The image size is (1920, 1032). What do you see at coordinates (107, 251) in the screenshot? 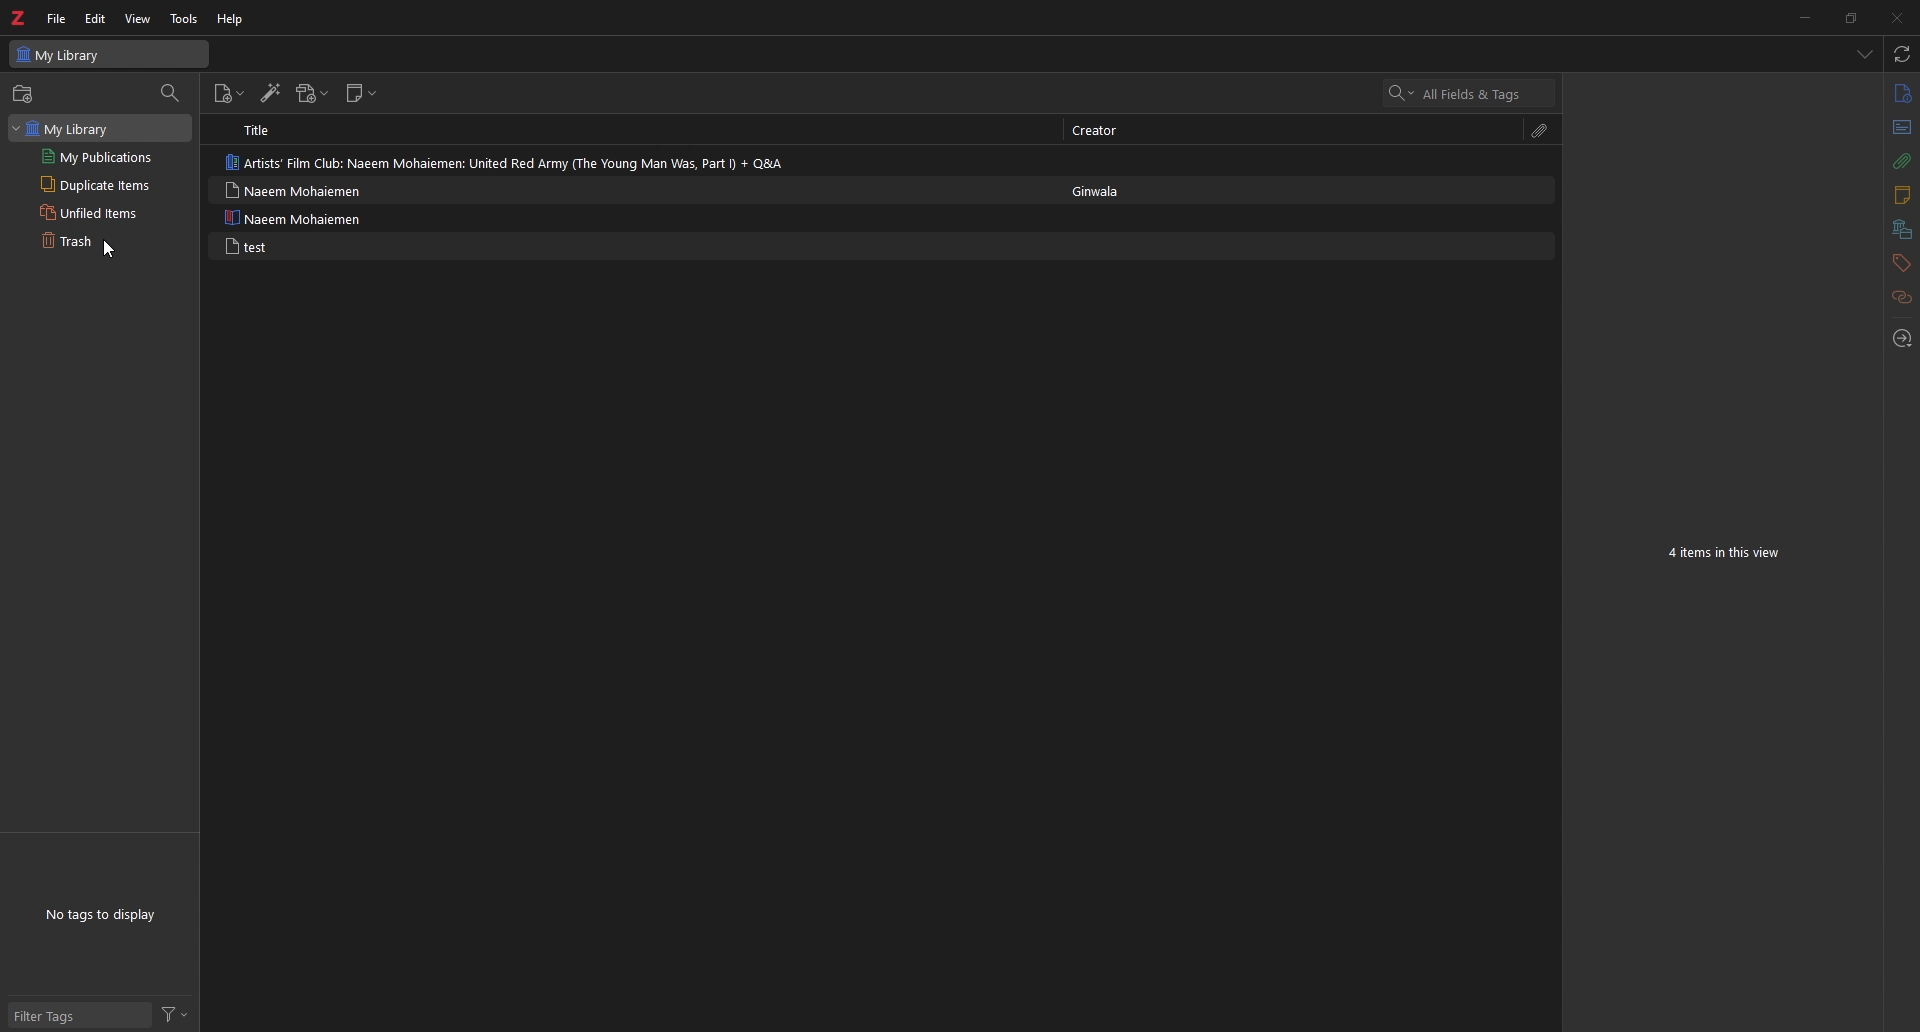
I see `Cursor` at bounding box center [107, 251].